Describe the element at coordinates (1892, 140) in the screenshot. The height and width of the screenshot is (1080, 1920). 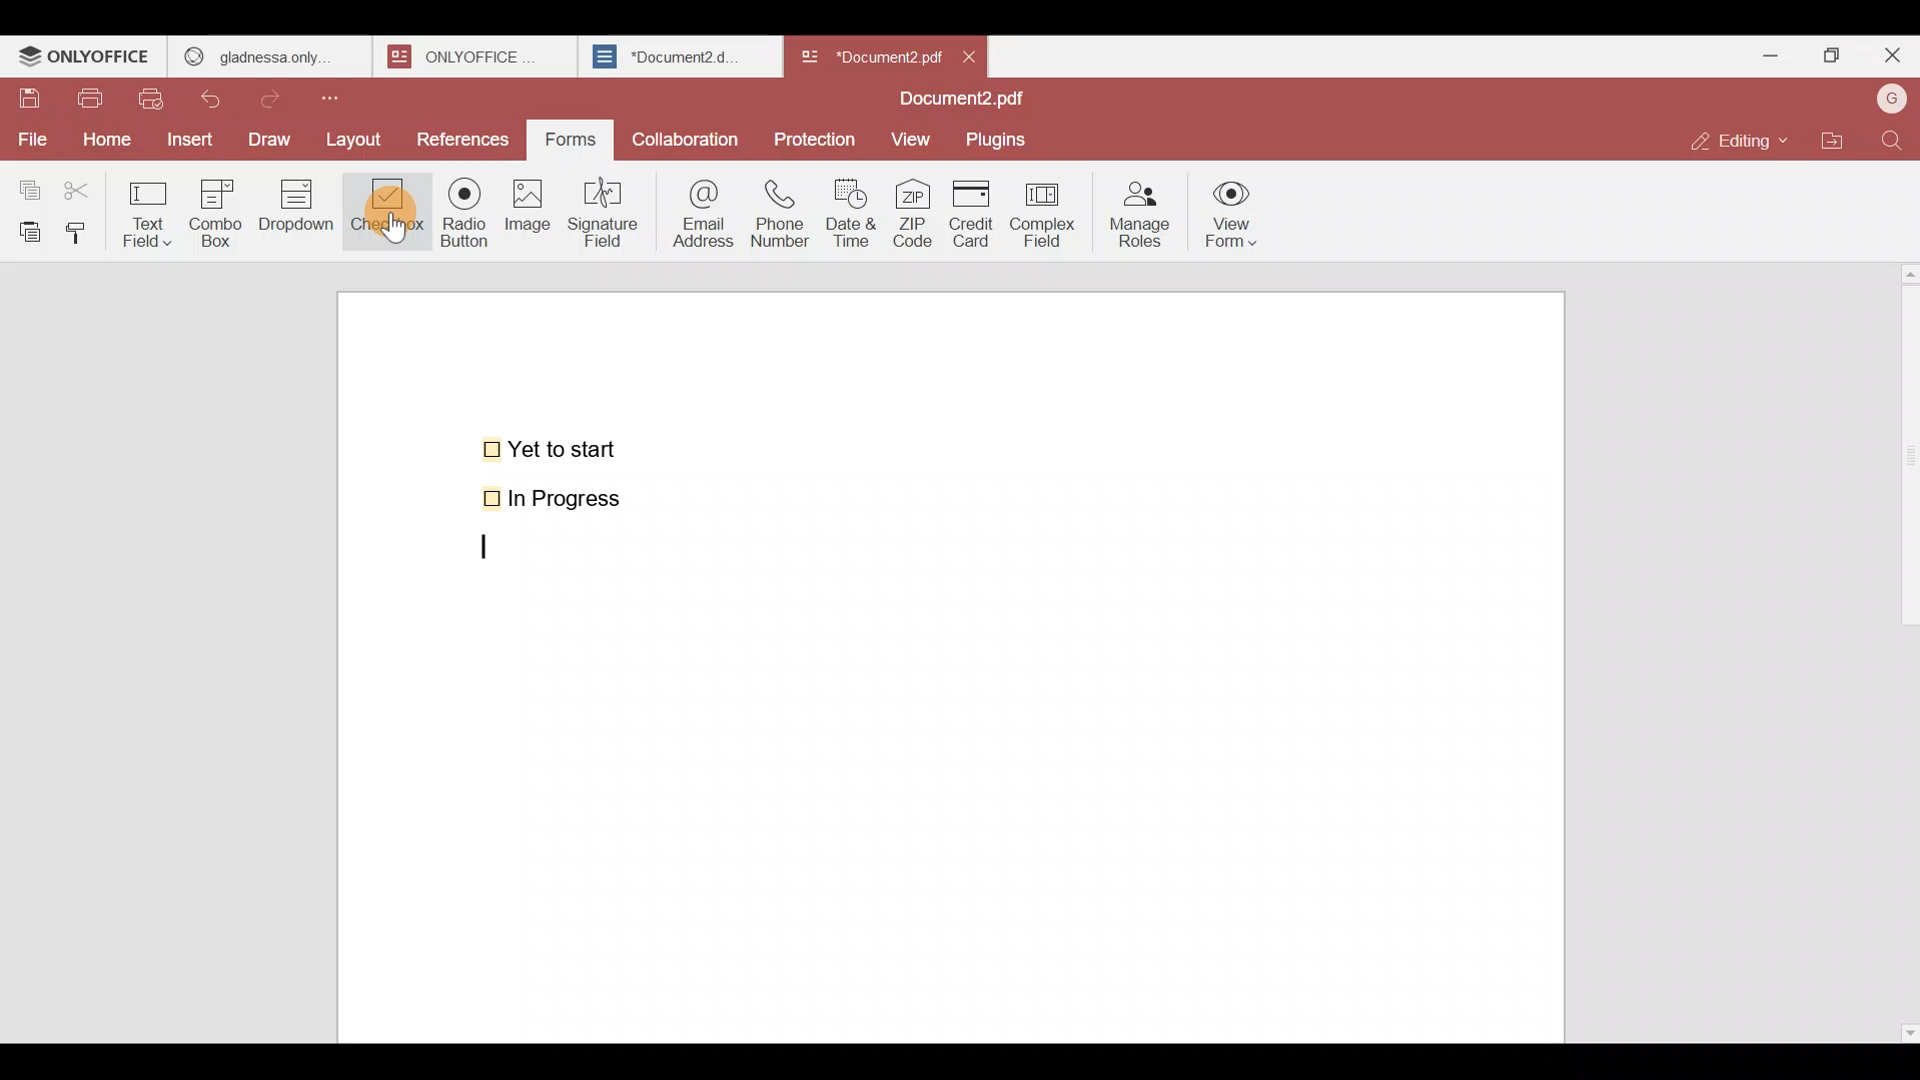
I see `Find` at that location.